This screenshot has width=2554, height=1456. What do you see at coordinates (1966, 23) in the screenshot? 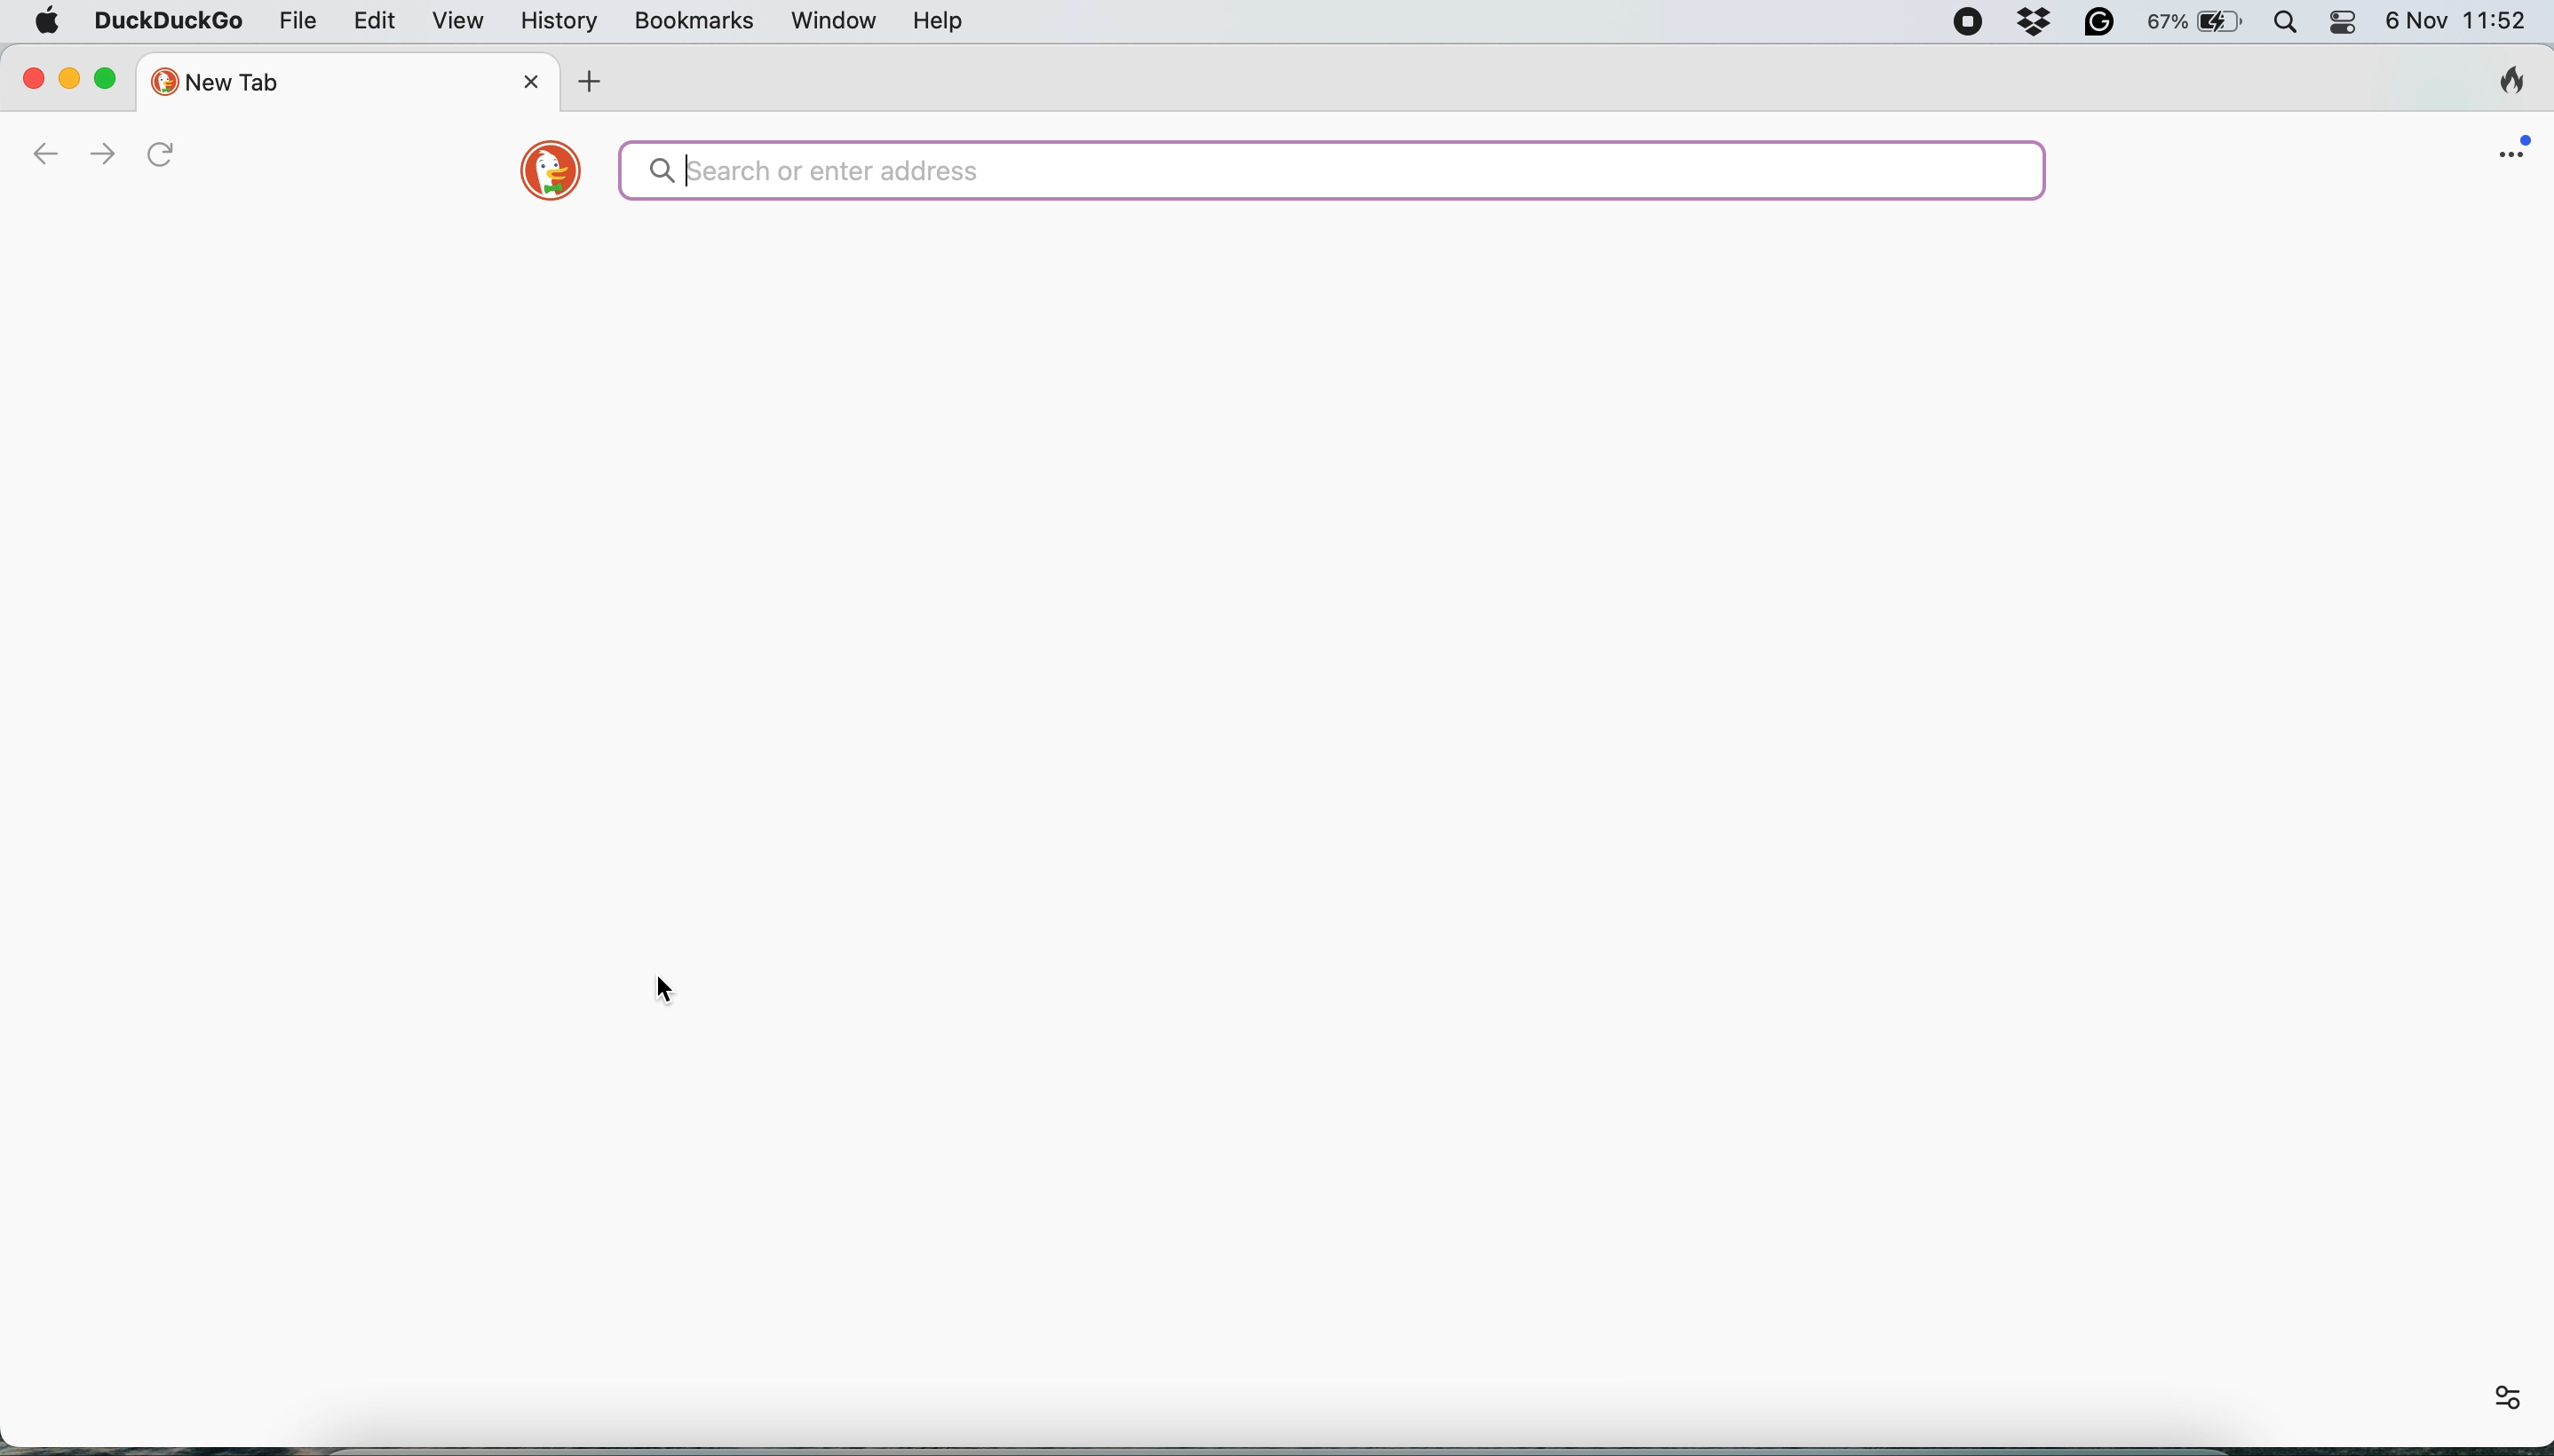
I see `screen recorder` at bounding box center [1966, 23].